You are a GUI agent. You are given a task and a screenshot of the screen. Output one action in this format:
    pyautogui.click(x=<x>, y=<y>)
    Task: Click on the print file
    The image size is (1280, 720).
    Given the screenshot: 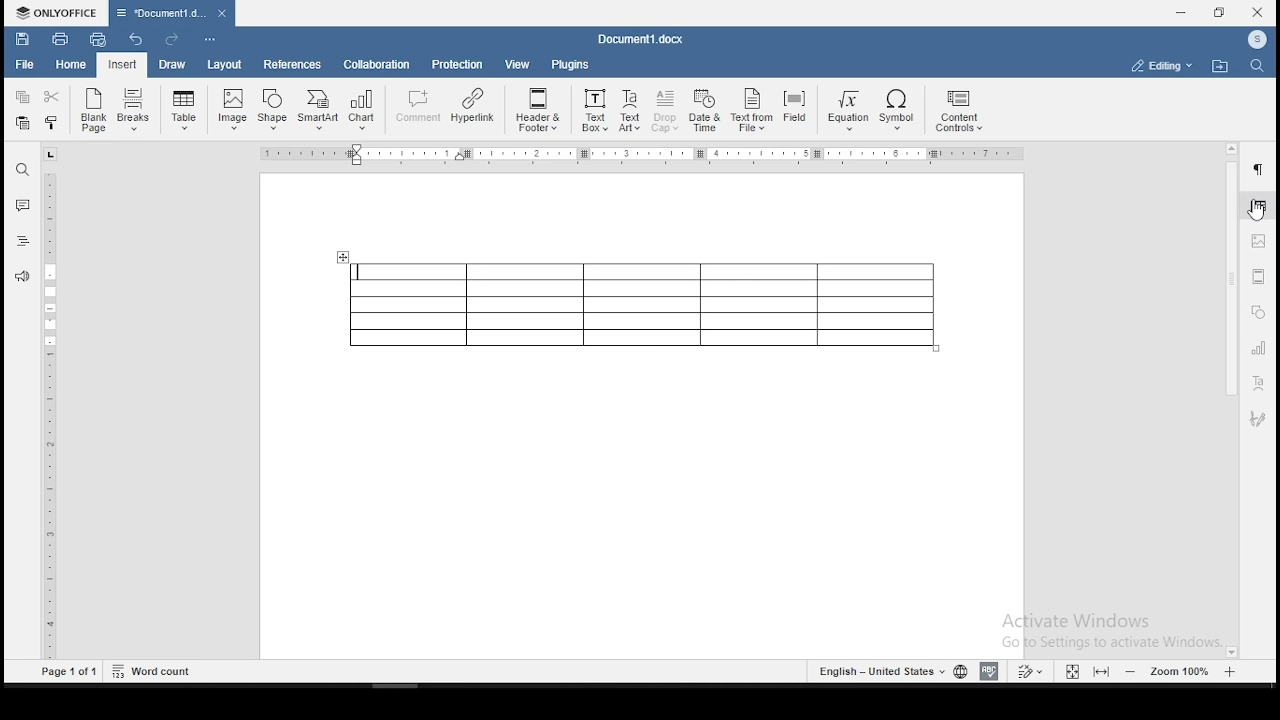 What is the action you would take?
    pyautogui.click(x=60, y=38)
    